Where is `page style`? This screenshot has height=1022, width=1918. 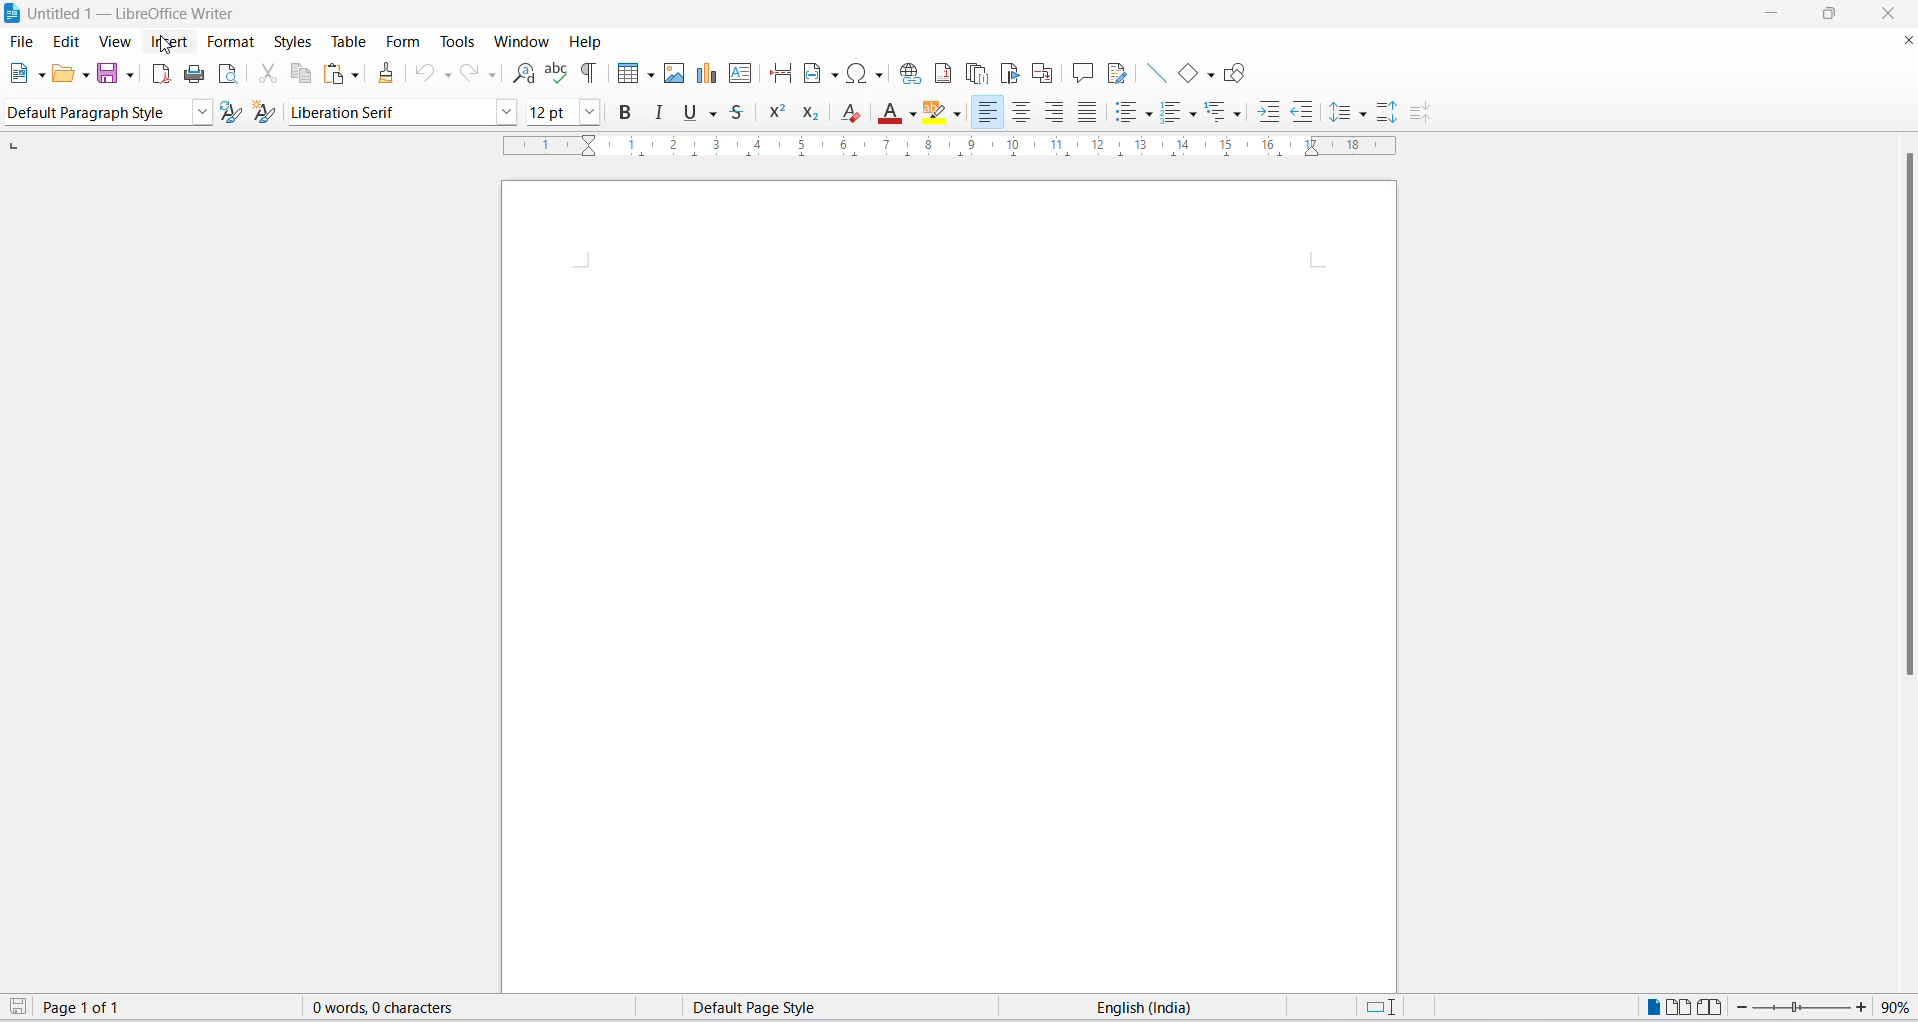 page style is located at coordinates (767, 1007).